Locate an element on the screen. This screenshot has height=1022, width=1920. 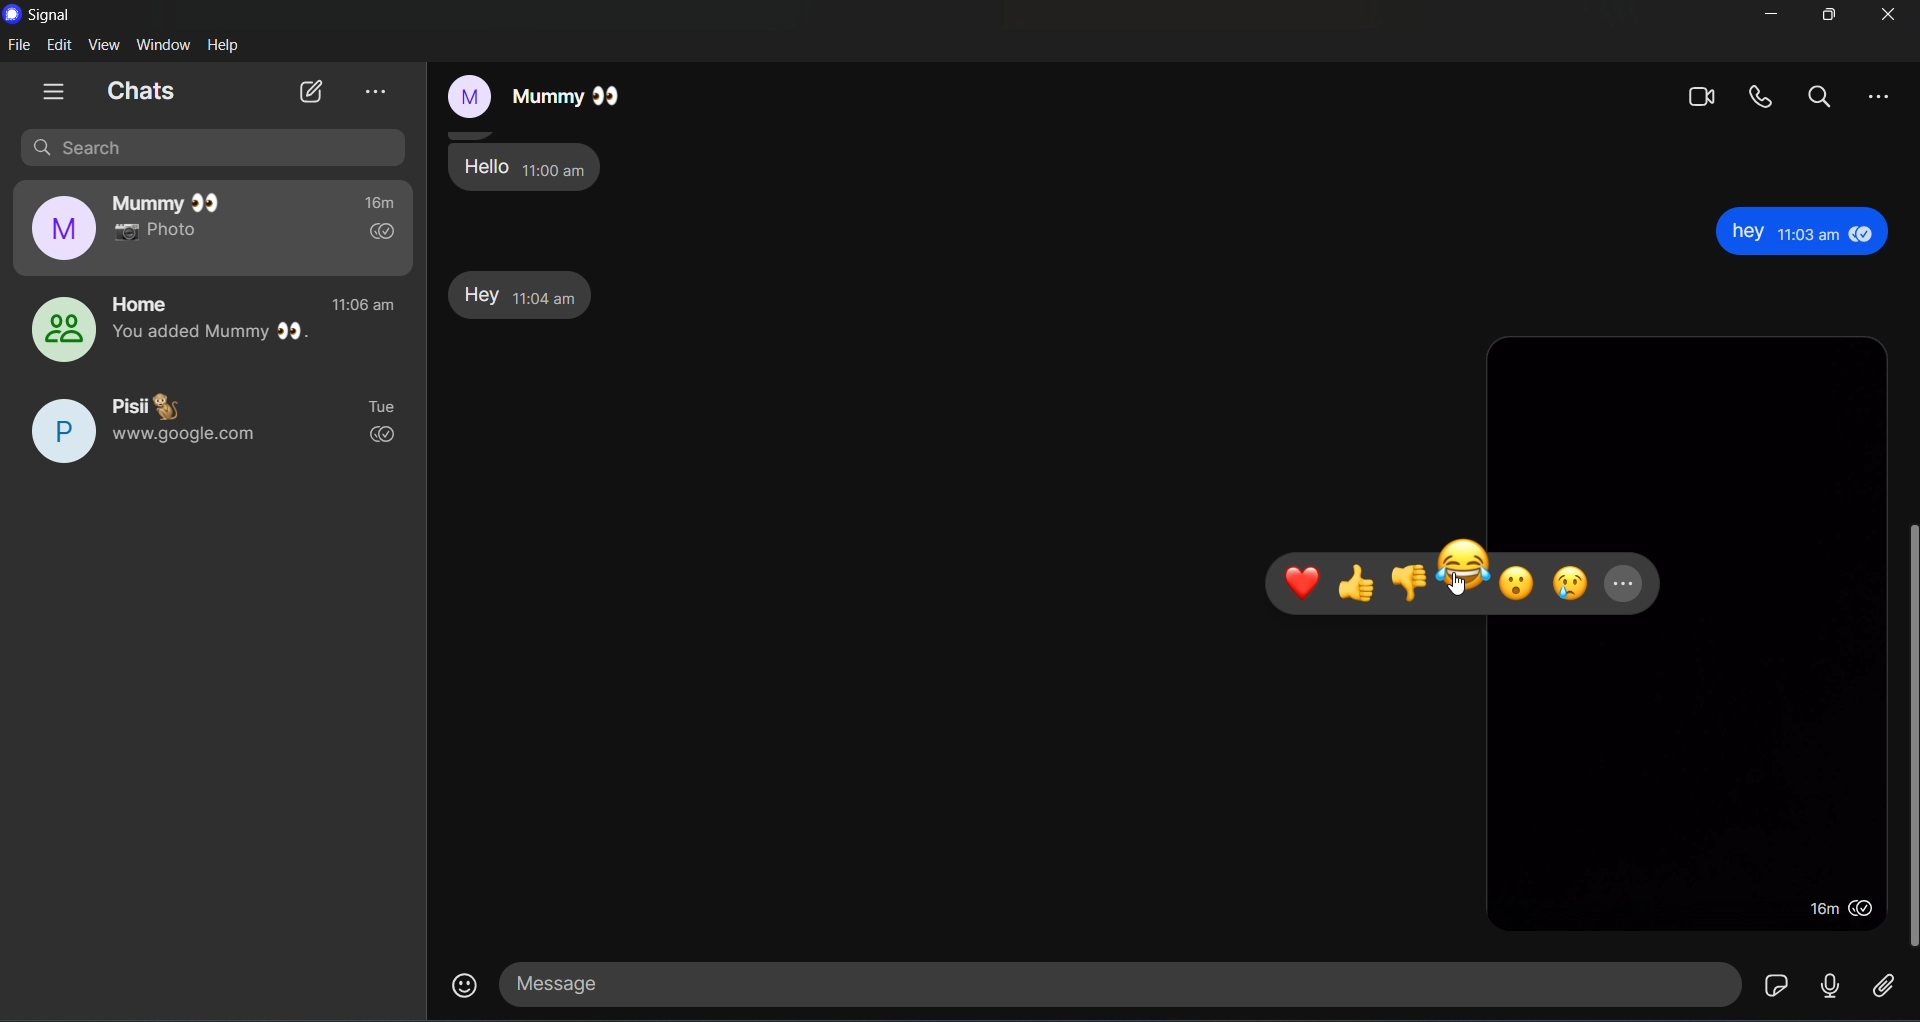
logo is located at coordinates (15, 14).